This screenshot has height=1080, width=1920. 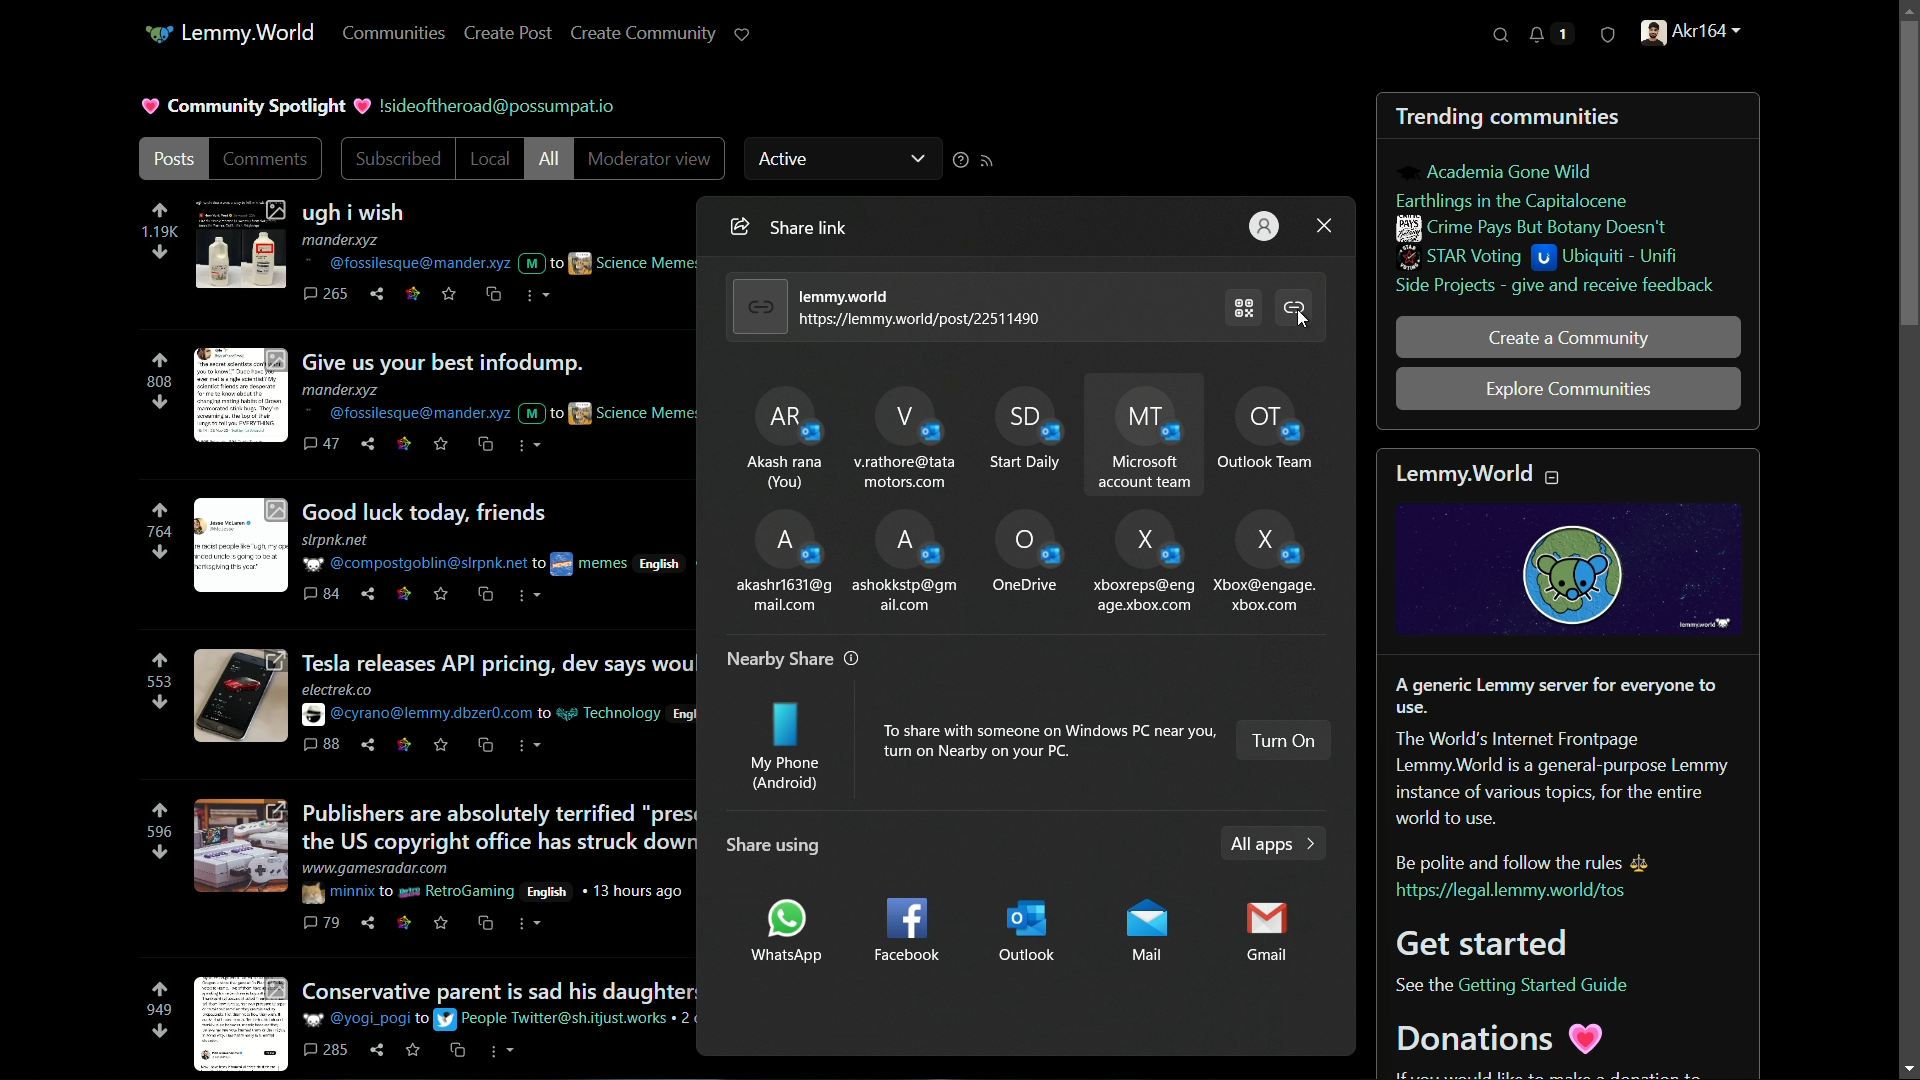 What do you see at coordinates (346, 241) in the screenshot?
I see `mander.xyz` at bounding box center [346, 241].